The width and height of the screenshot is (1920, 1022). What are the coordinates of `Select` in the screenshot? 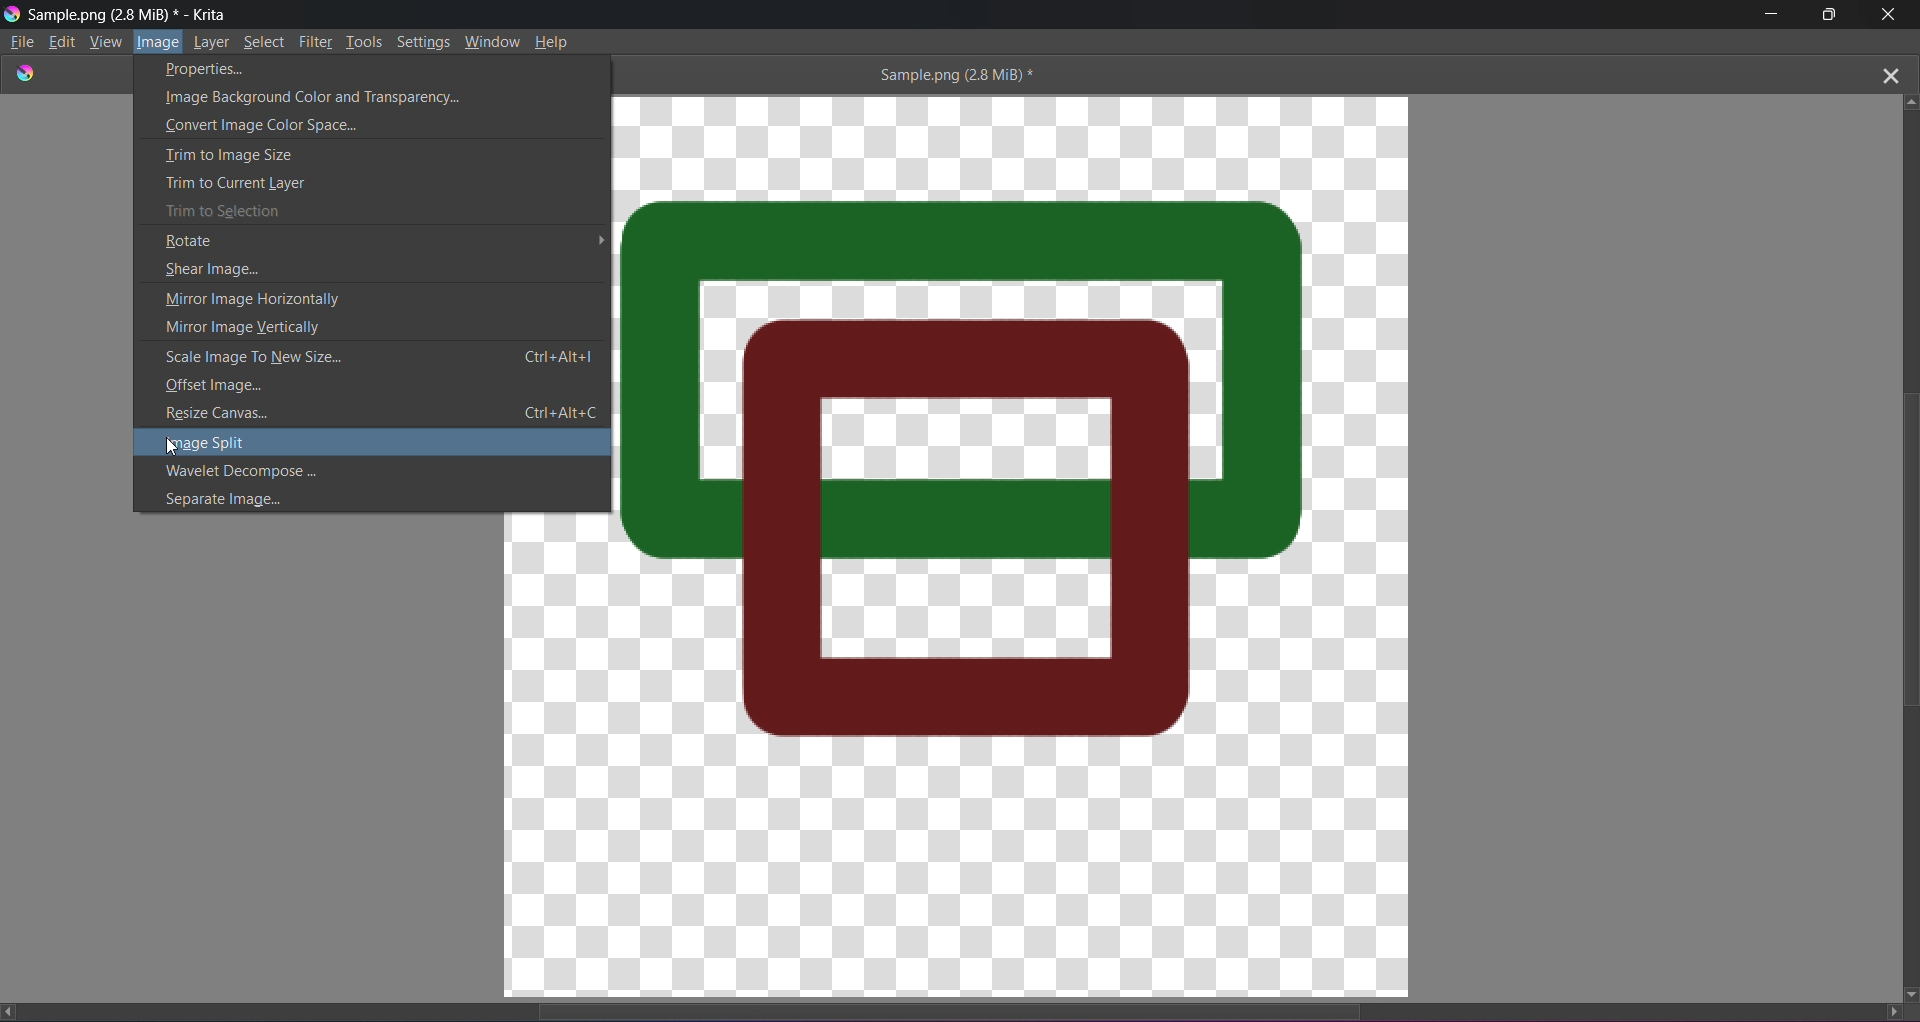 It's located at (268, 41).